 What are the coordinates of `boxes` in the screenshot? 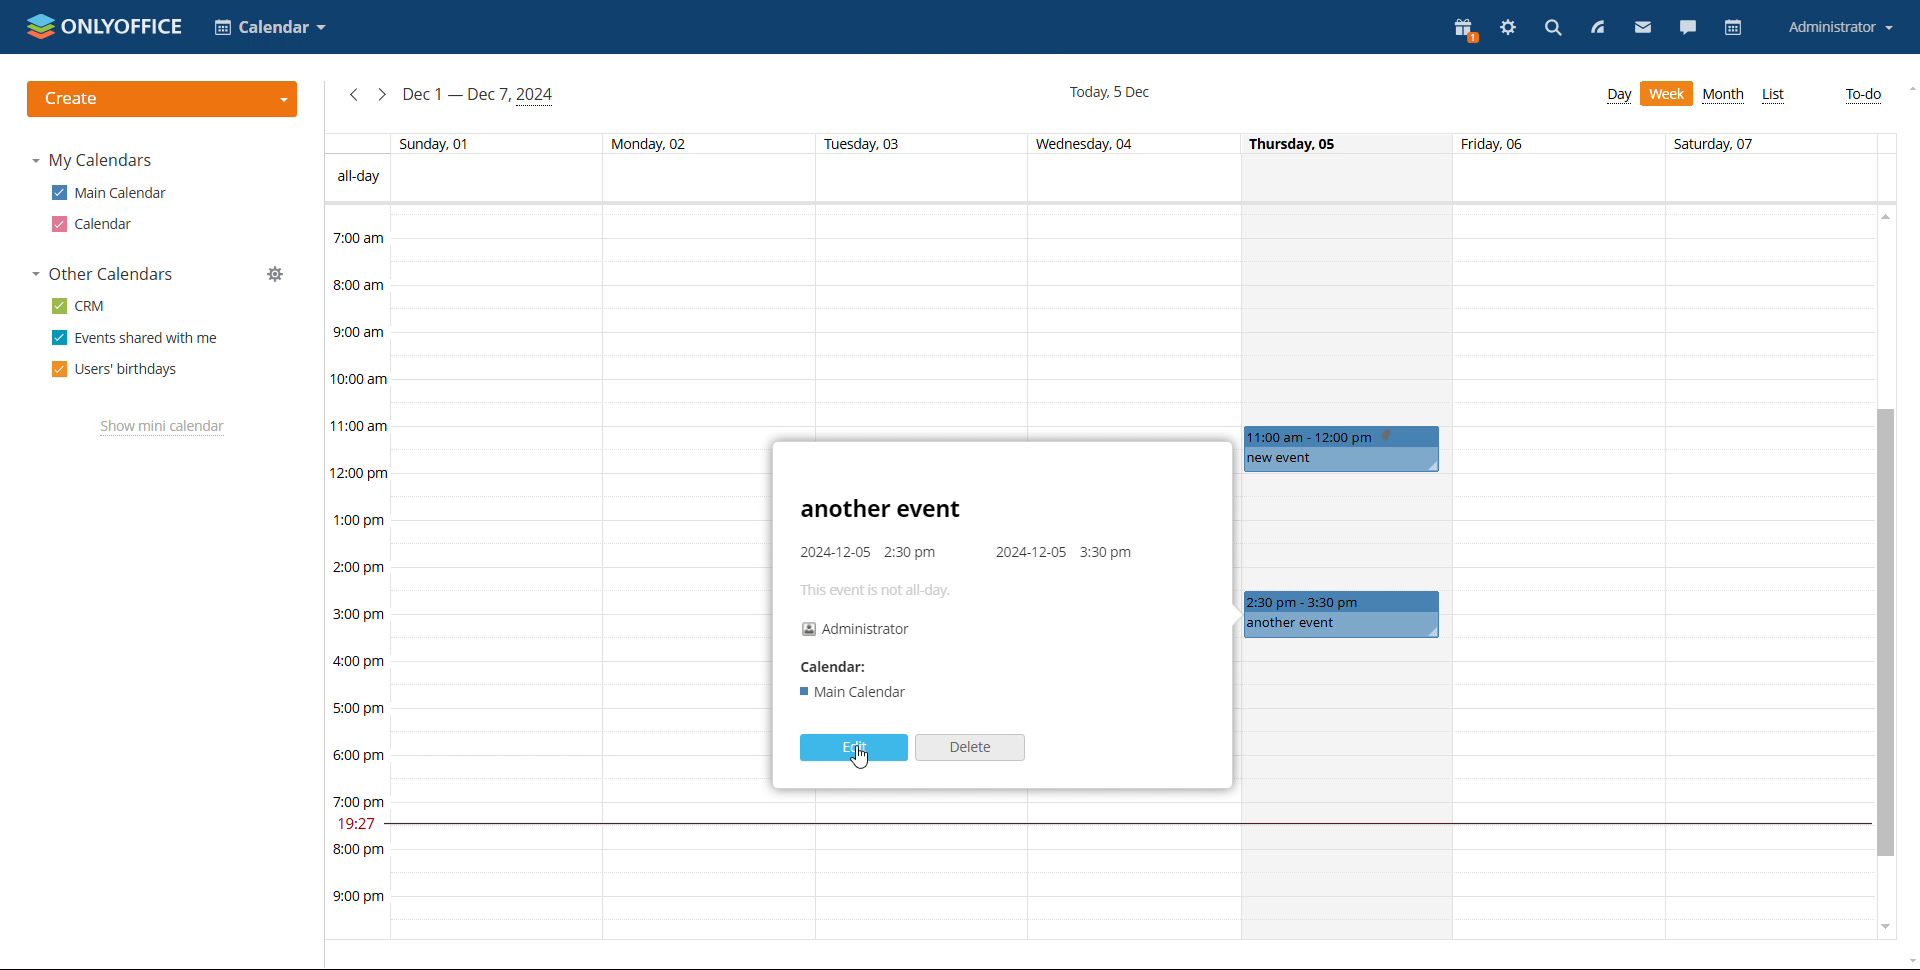 It's located at (1661, 573).